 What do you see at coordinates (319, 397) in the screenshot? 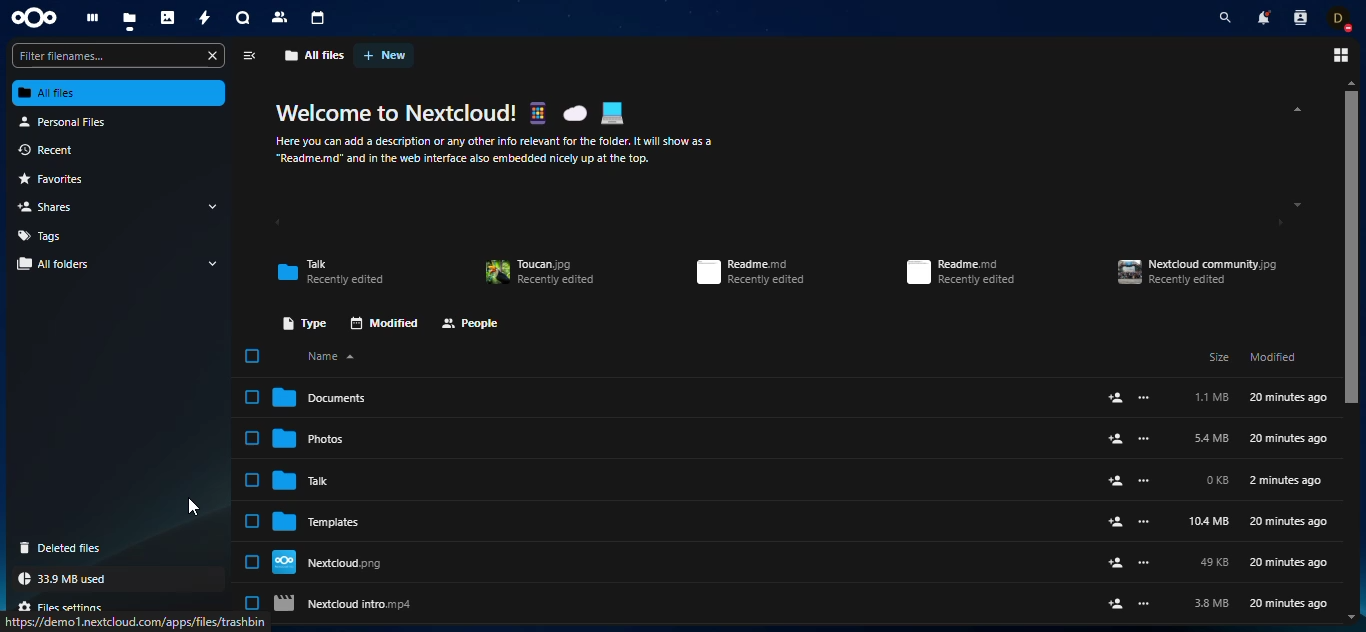
I see `Documents` at bounding box center [319, 397].